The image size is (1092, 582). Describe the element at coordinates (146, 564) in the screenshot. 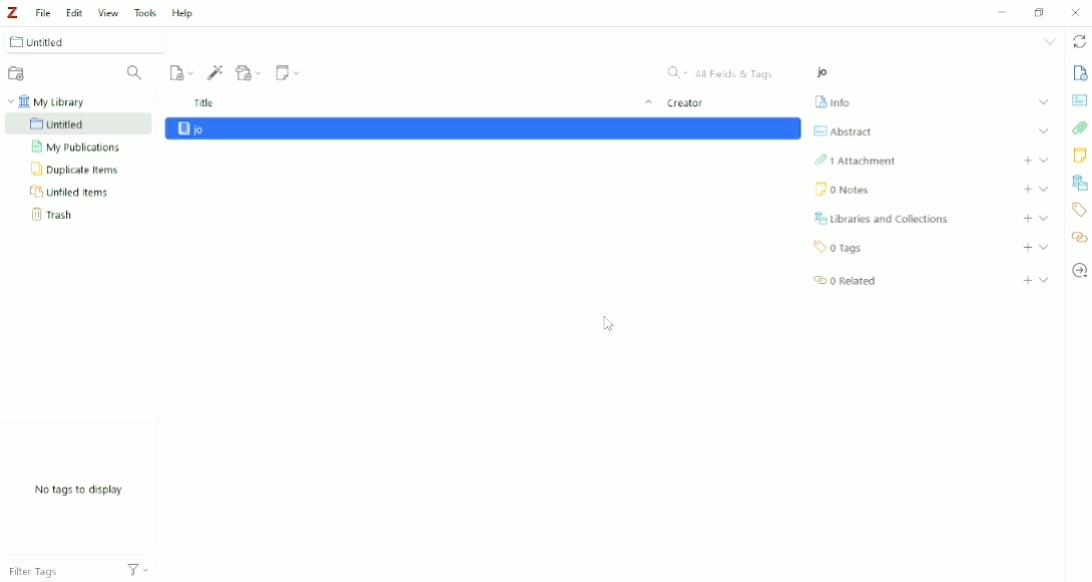

I see `Filters` at that location.